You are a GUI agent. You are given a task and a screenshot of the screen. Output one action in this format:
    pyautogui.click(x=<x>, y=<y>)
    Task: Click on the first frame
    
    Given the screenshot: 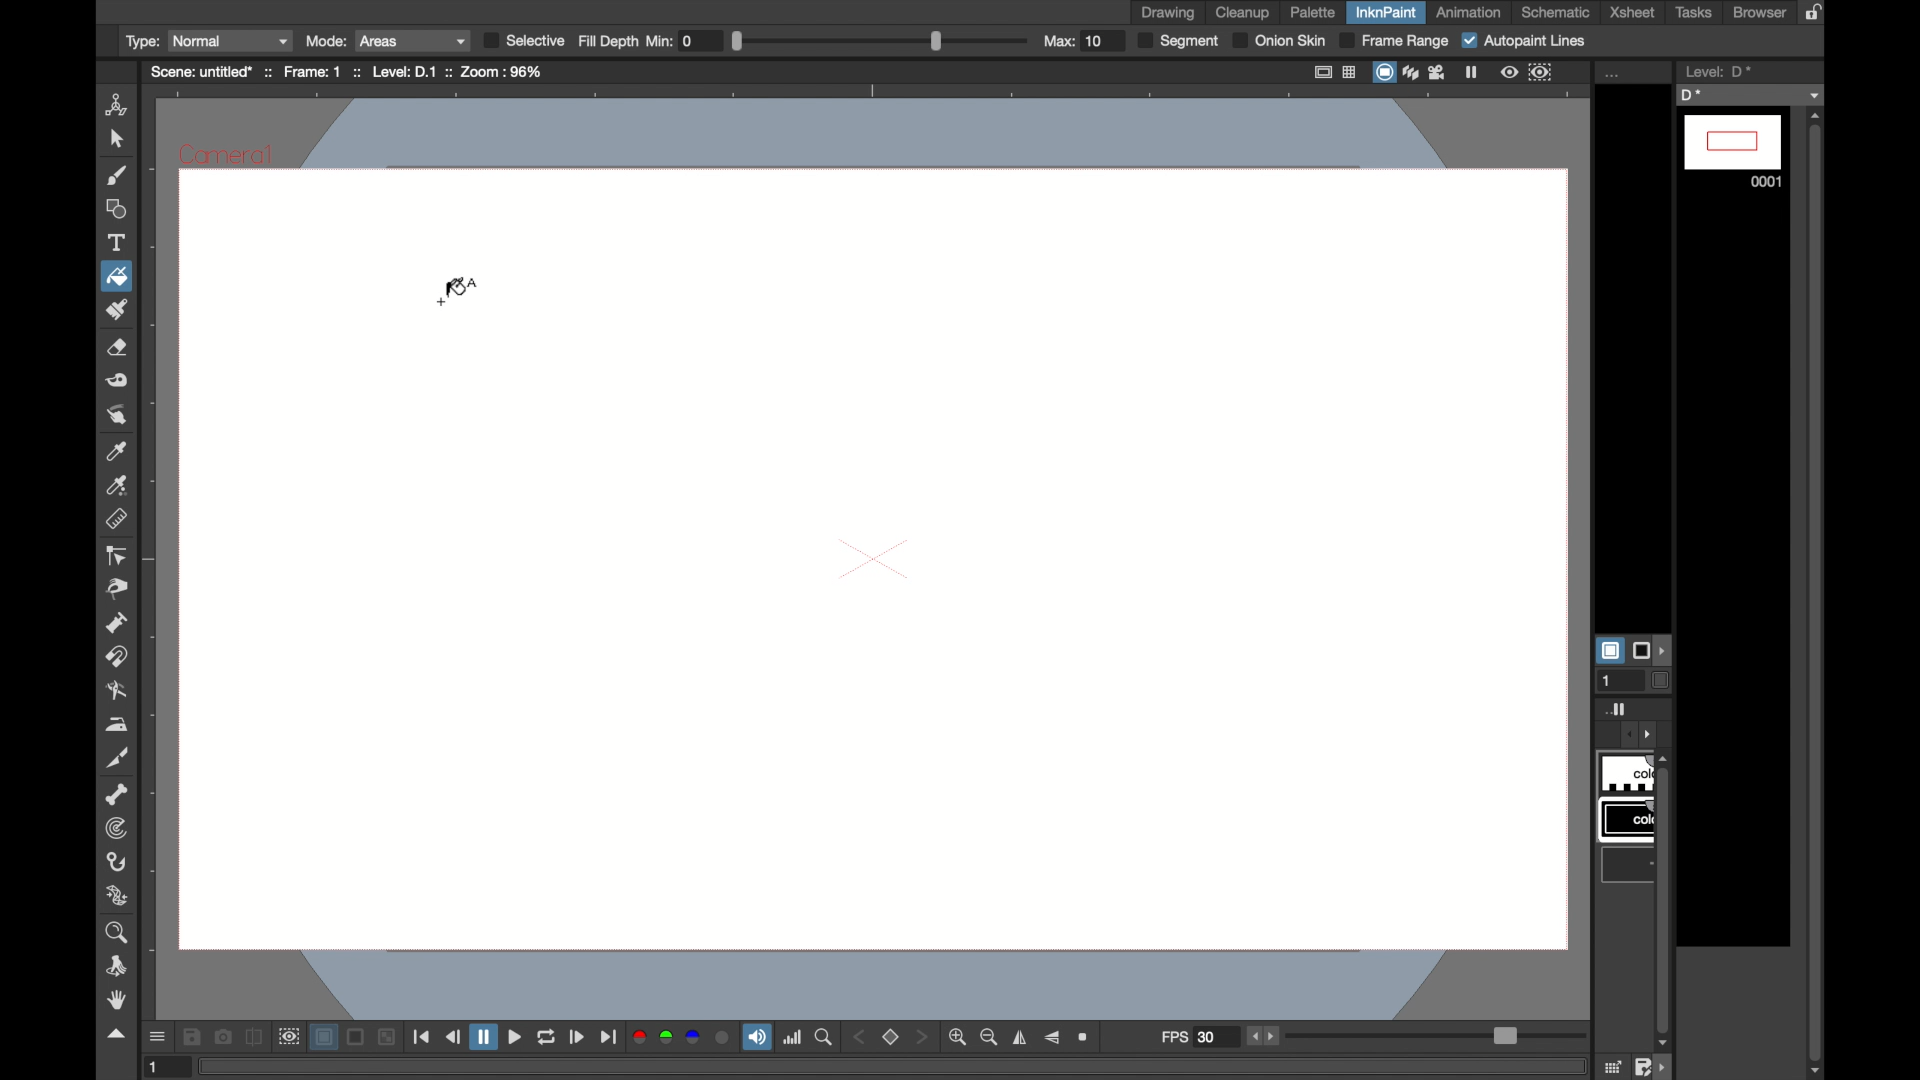 What is the action you would take?
    pyautogui.click(x=424, y=1037)
    